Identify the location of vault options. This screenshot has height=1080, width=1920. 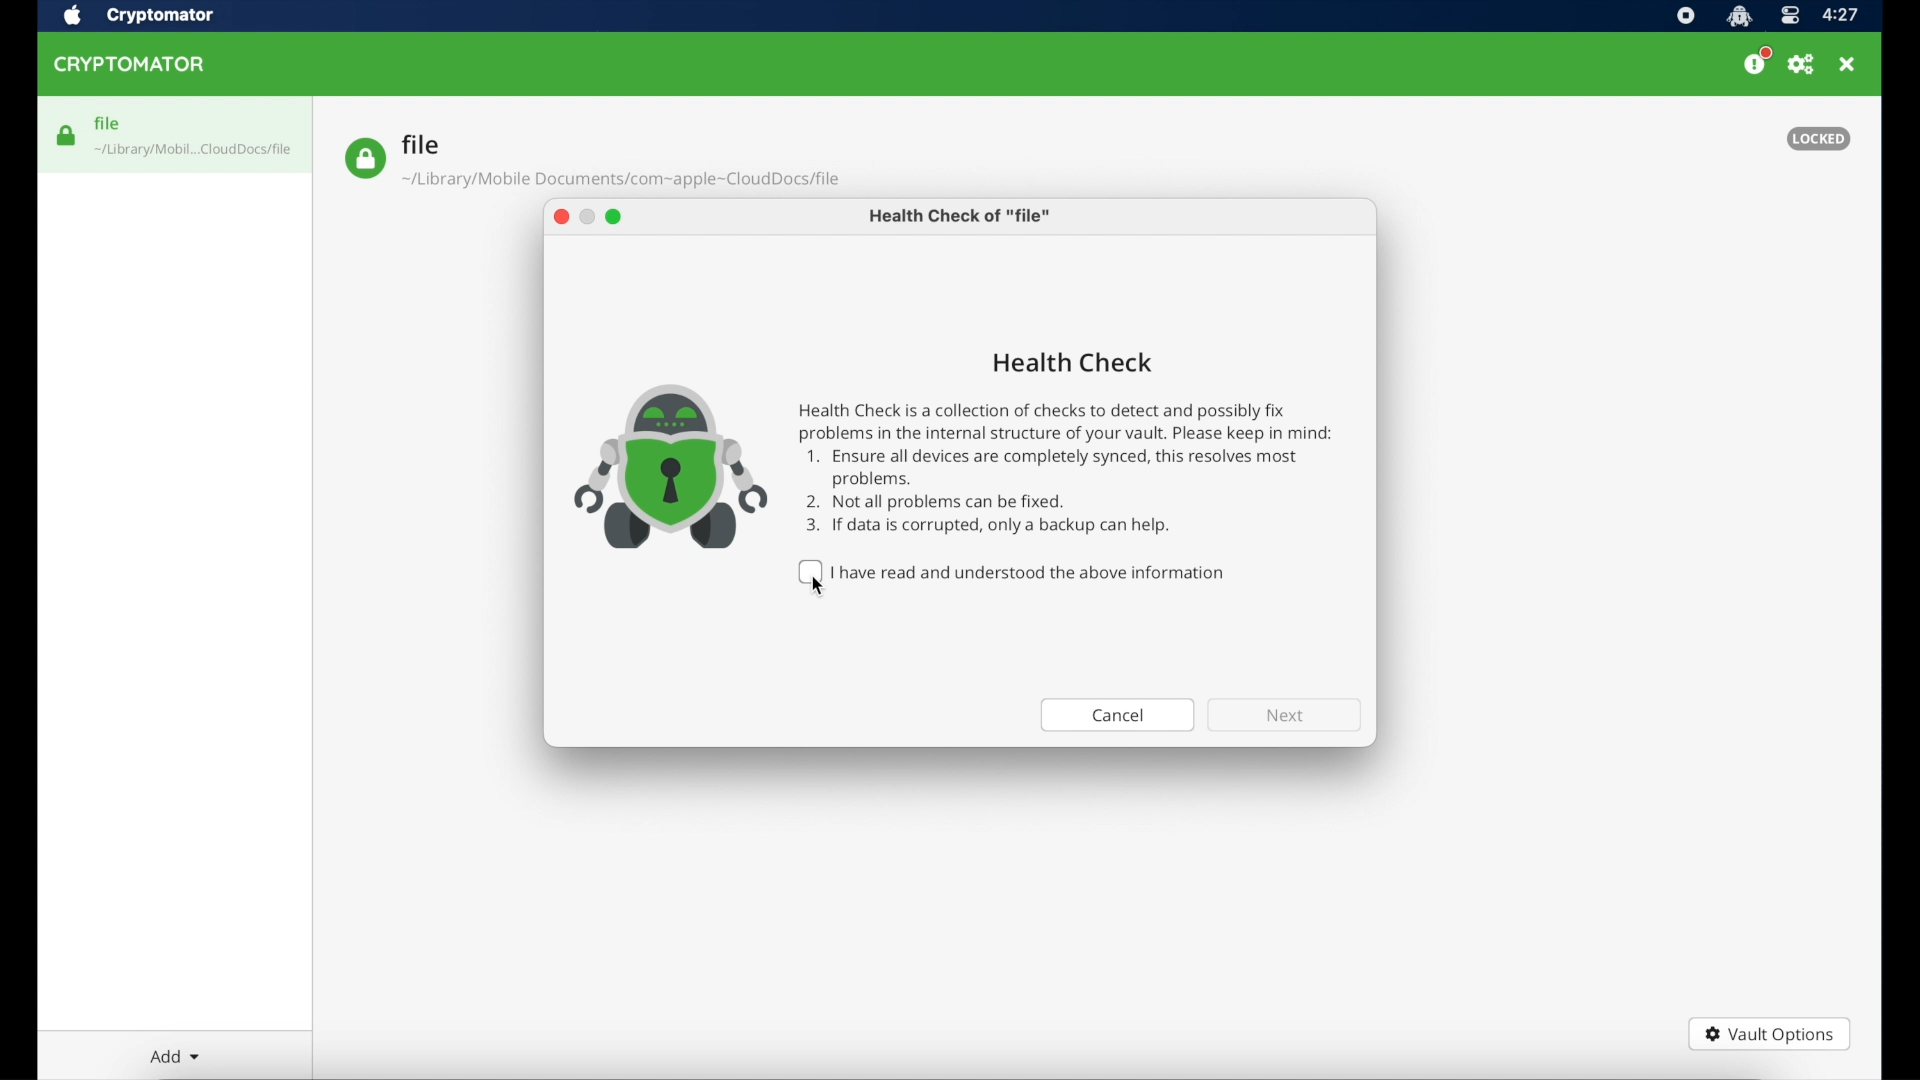
(1770, 1034).